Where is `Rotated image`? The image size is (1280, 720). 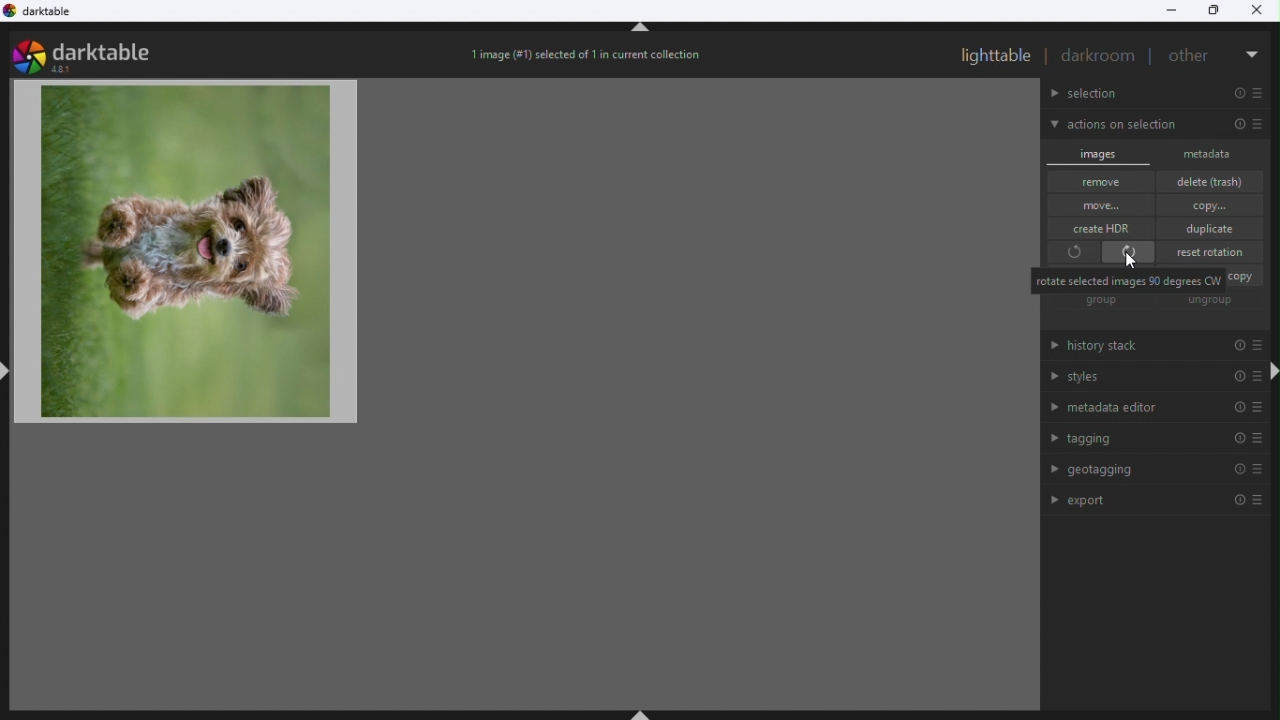
Rotated image is located at coordinates (195, 256).